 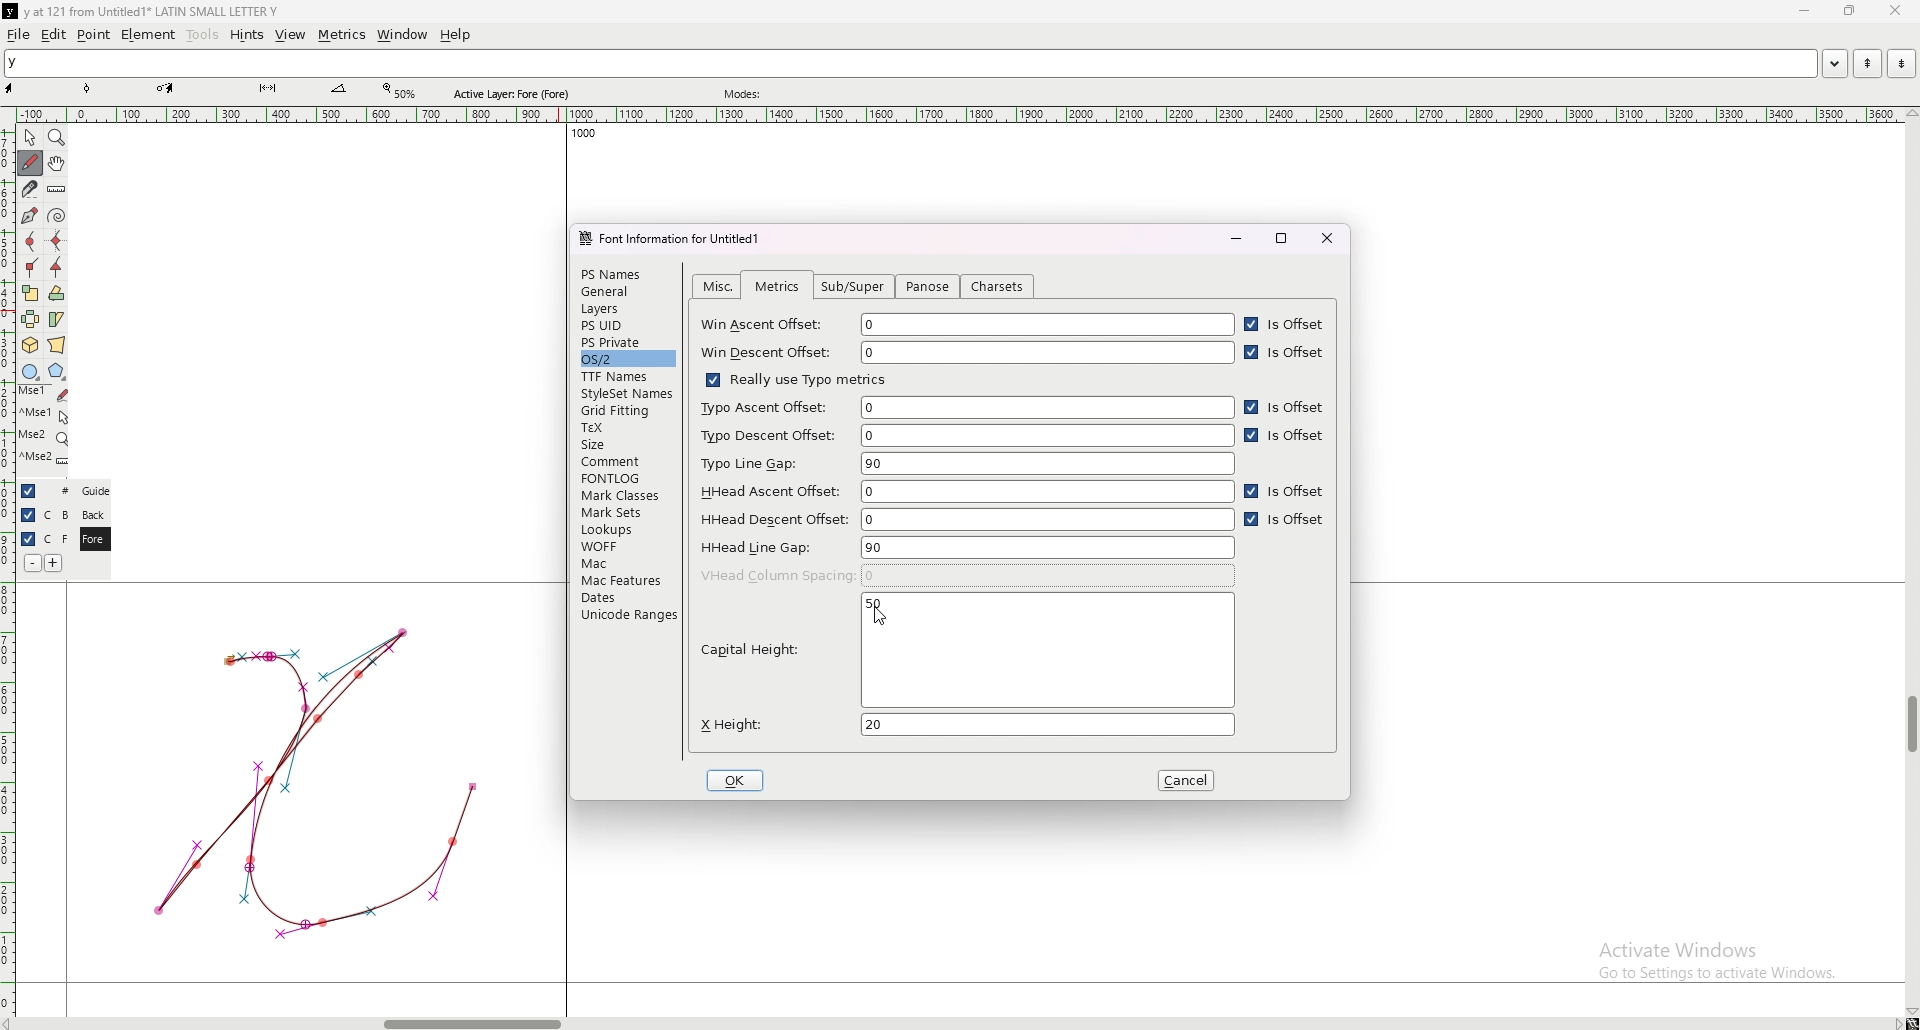 What do you see at coordinates (30, 163) in the screenshot?
I see `draw freehand` at bounding box center [30, 163].